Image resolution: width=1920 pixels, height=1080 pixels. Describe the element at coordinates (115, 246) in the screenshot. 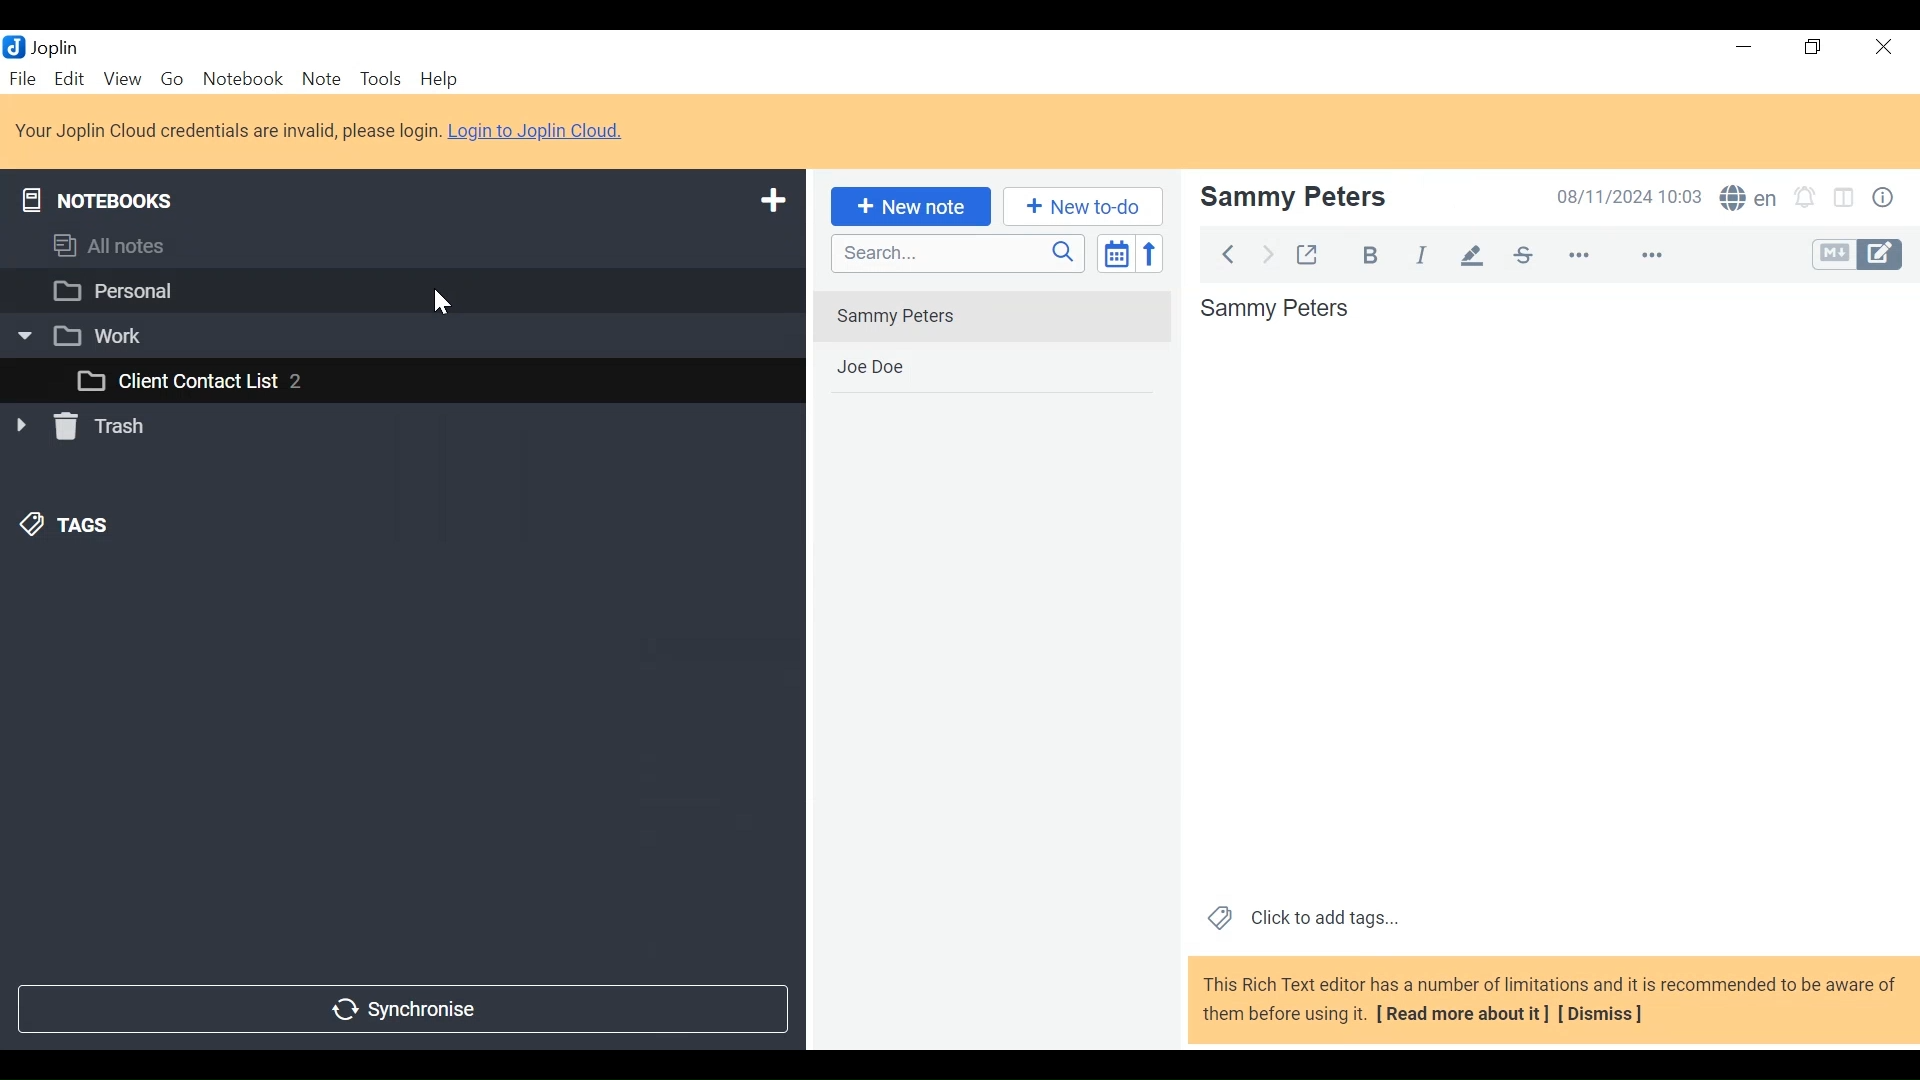

I see `All notes` at that location.